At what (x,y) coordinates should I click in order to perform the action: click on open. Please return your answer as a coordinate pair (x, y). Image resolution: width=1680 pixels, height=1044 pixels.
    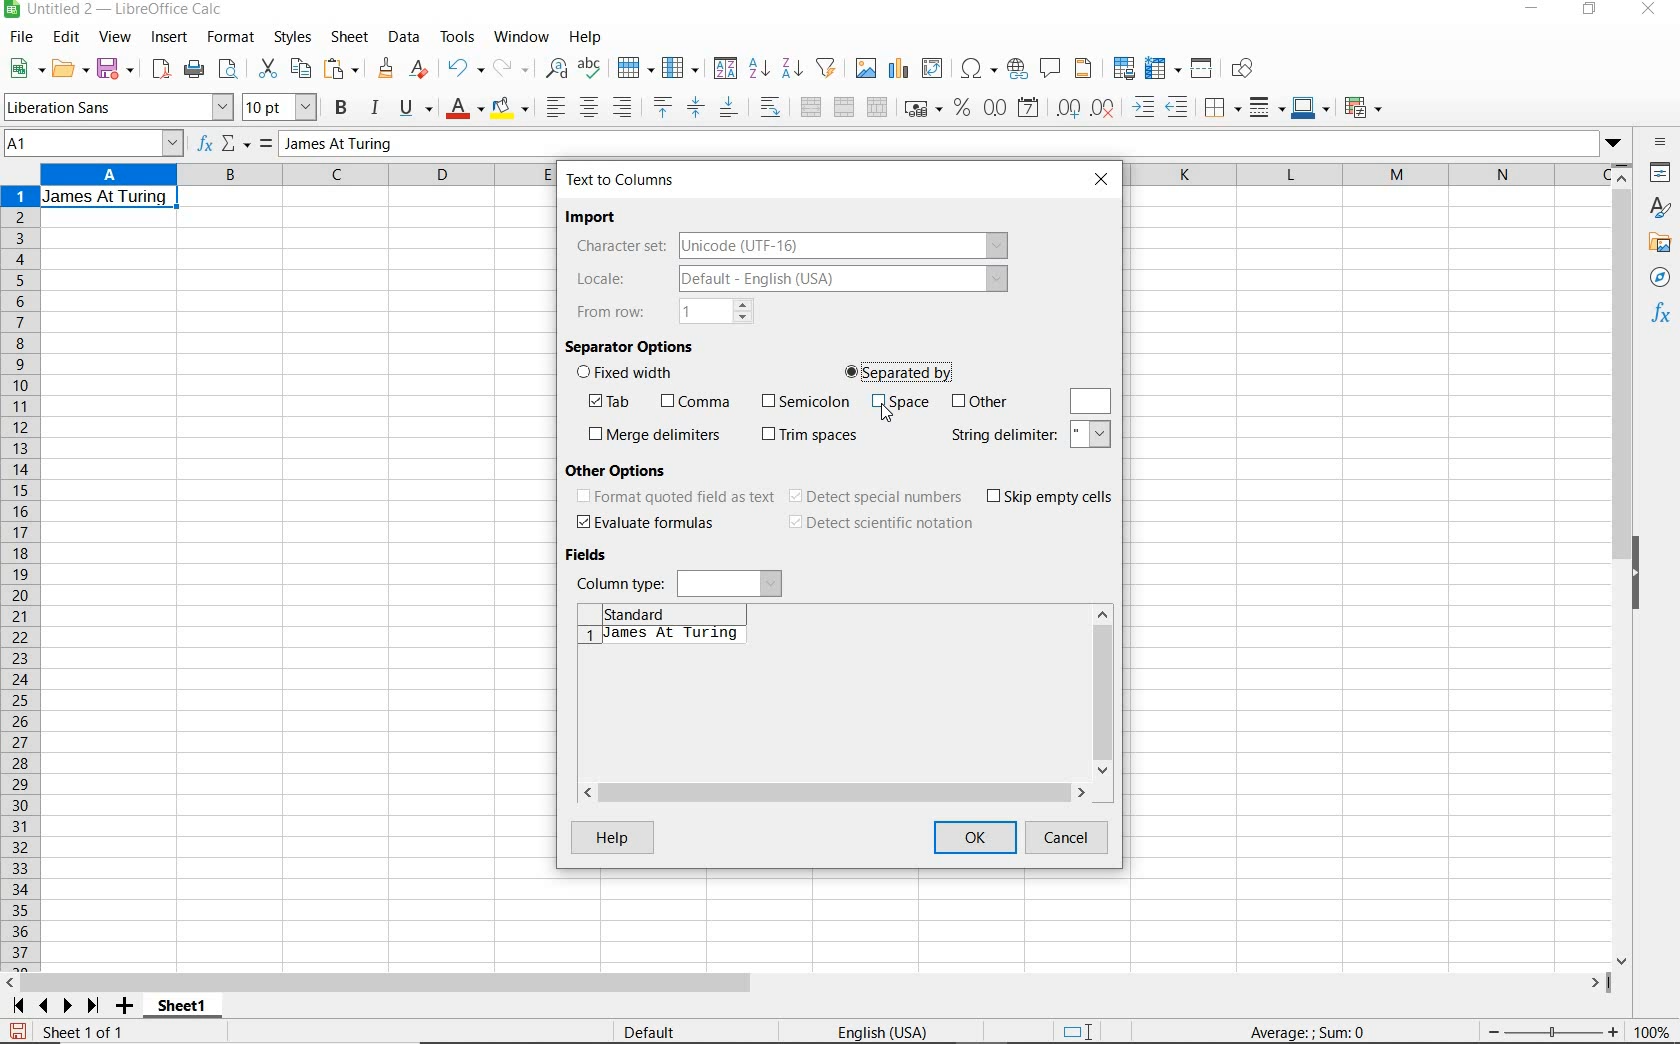
    Looking at the image, I should click on (70, 69).